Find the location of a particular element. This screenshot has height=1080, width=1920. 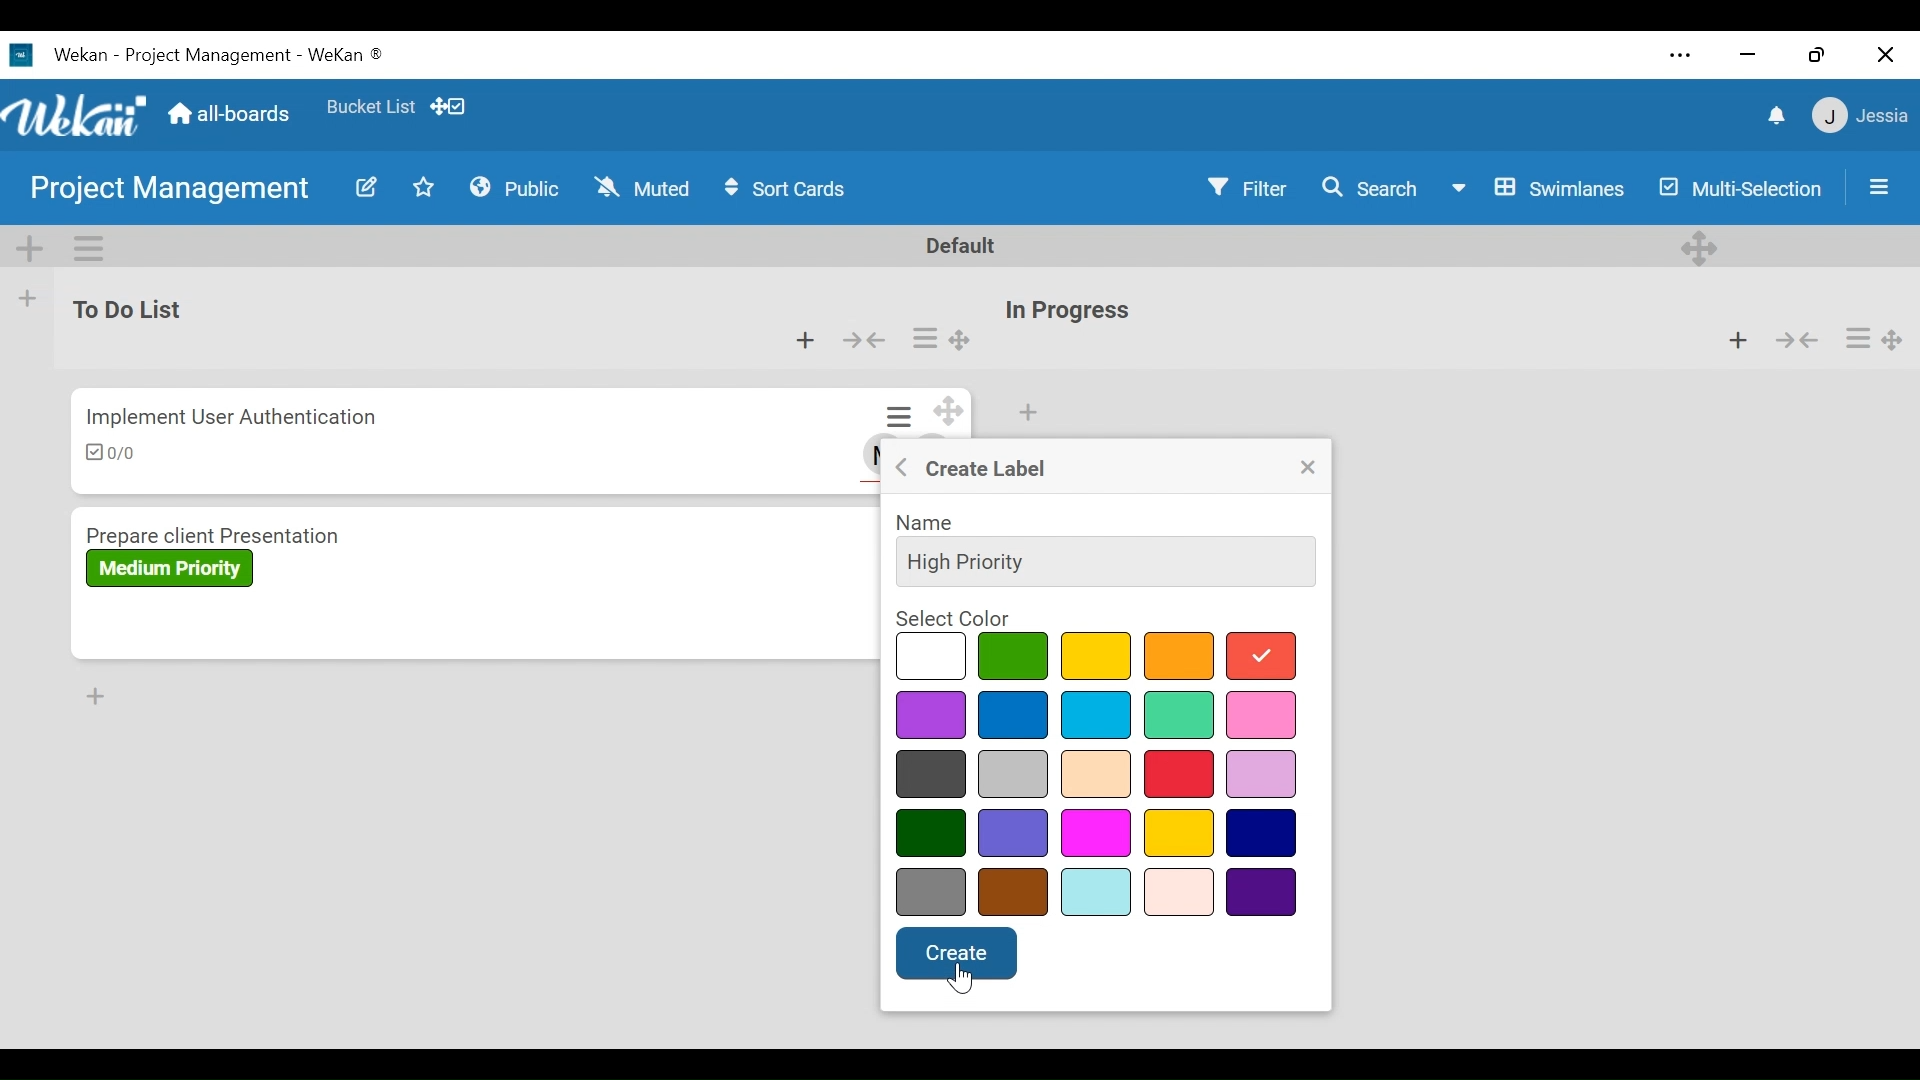

Go back is located at coordinates (904, 466).